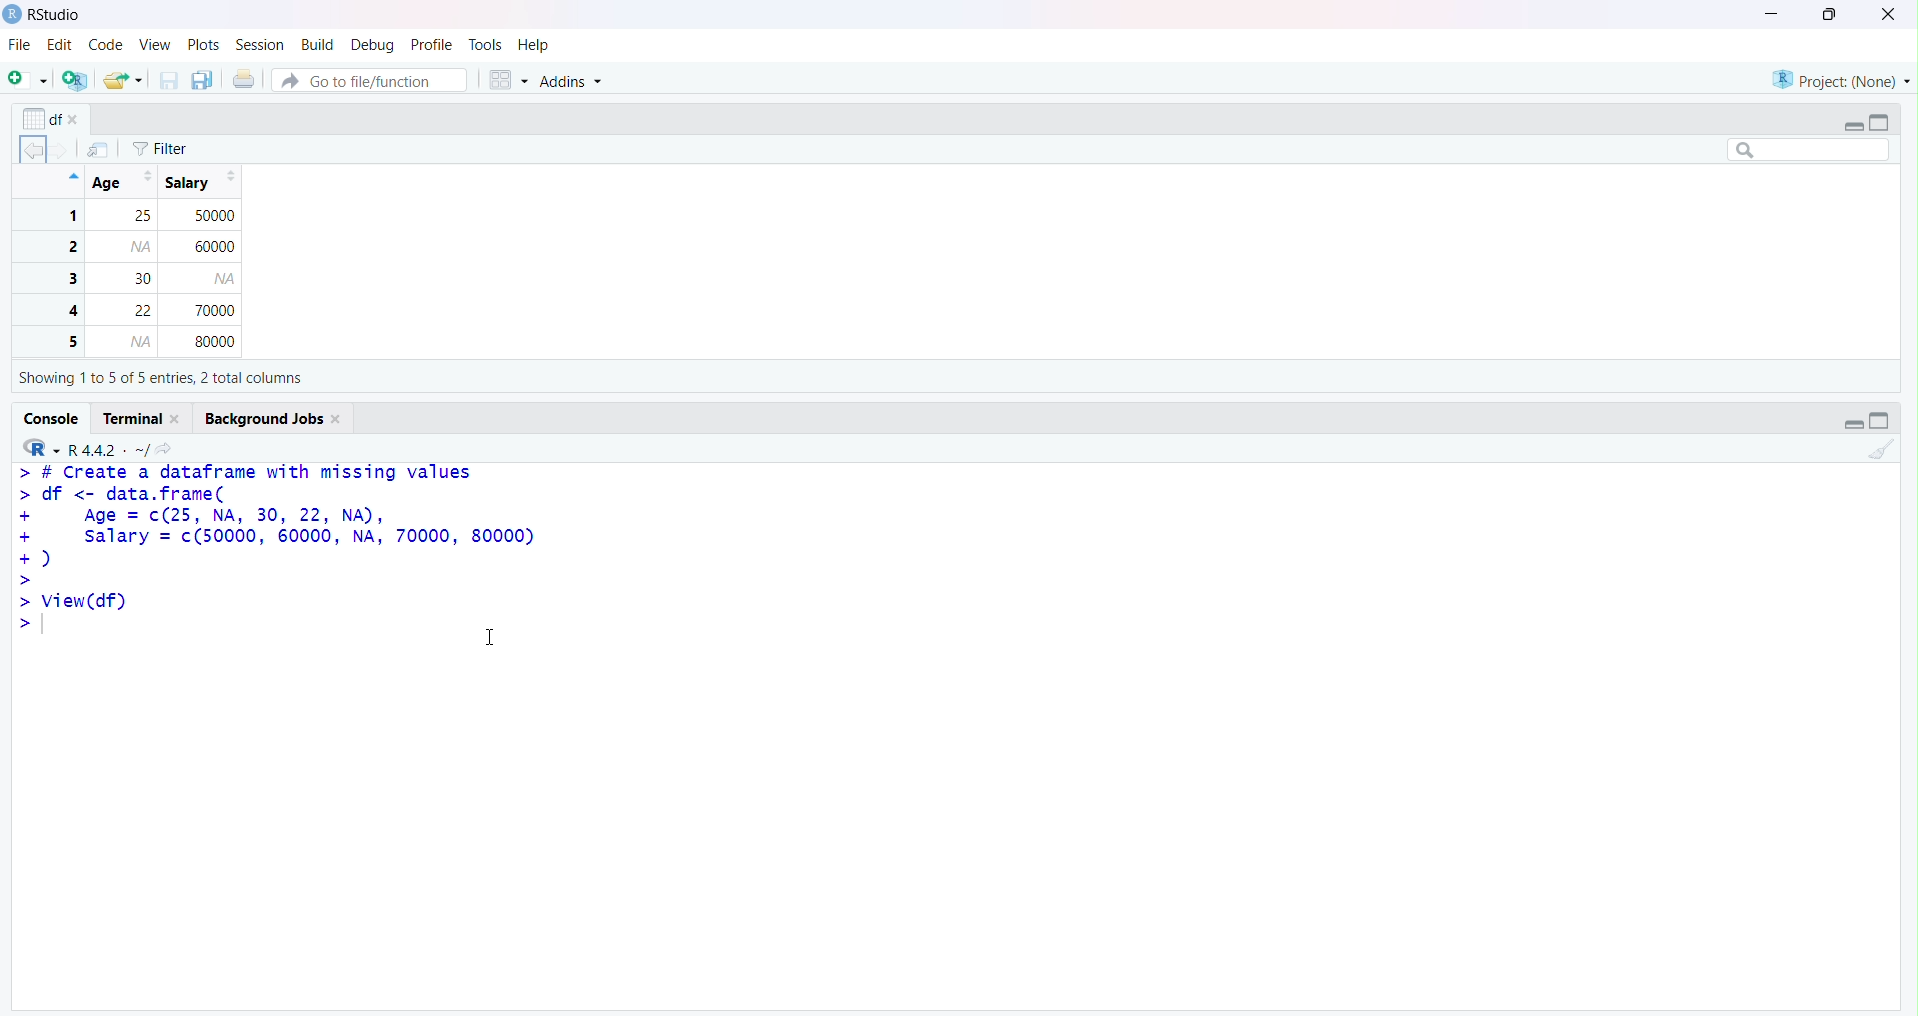 This screenshot has width=1918, height=1016. I want to click on R, so click(37, 445).